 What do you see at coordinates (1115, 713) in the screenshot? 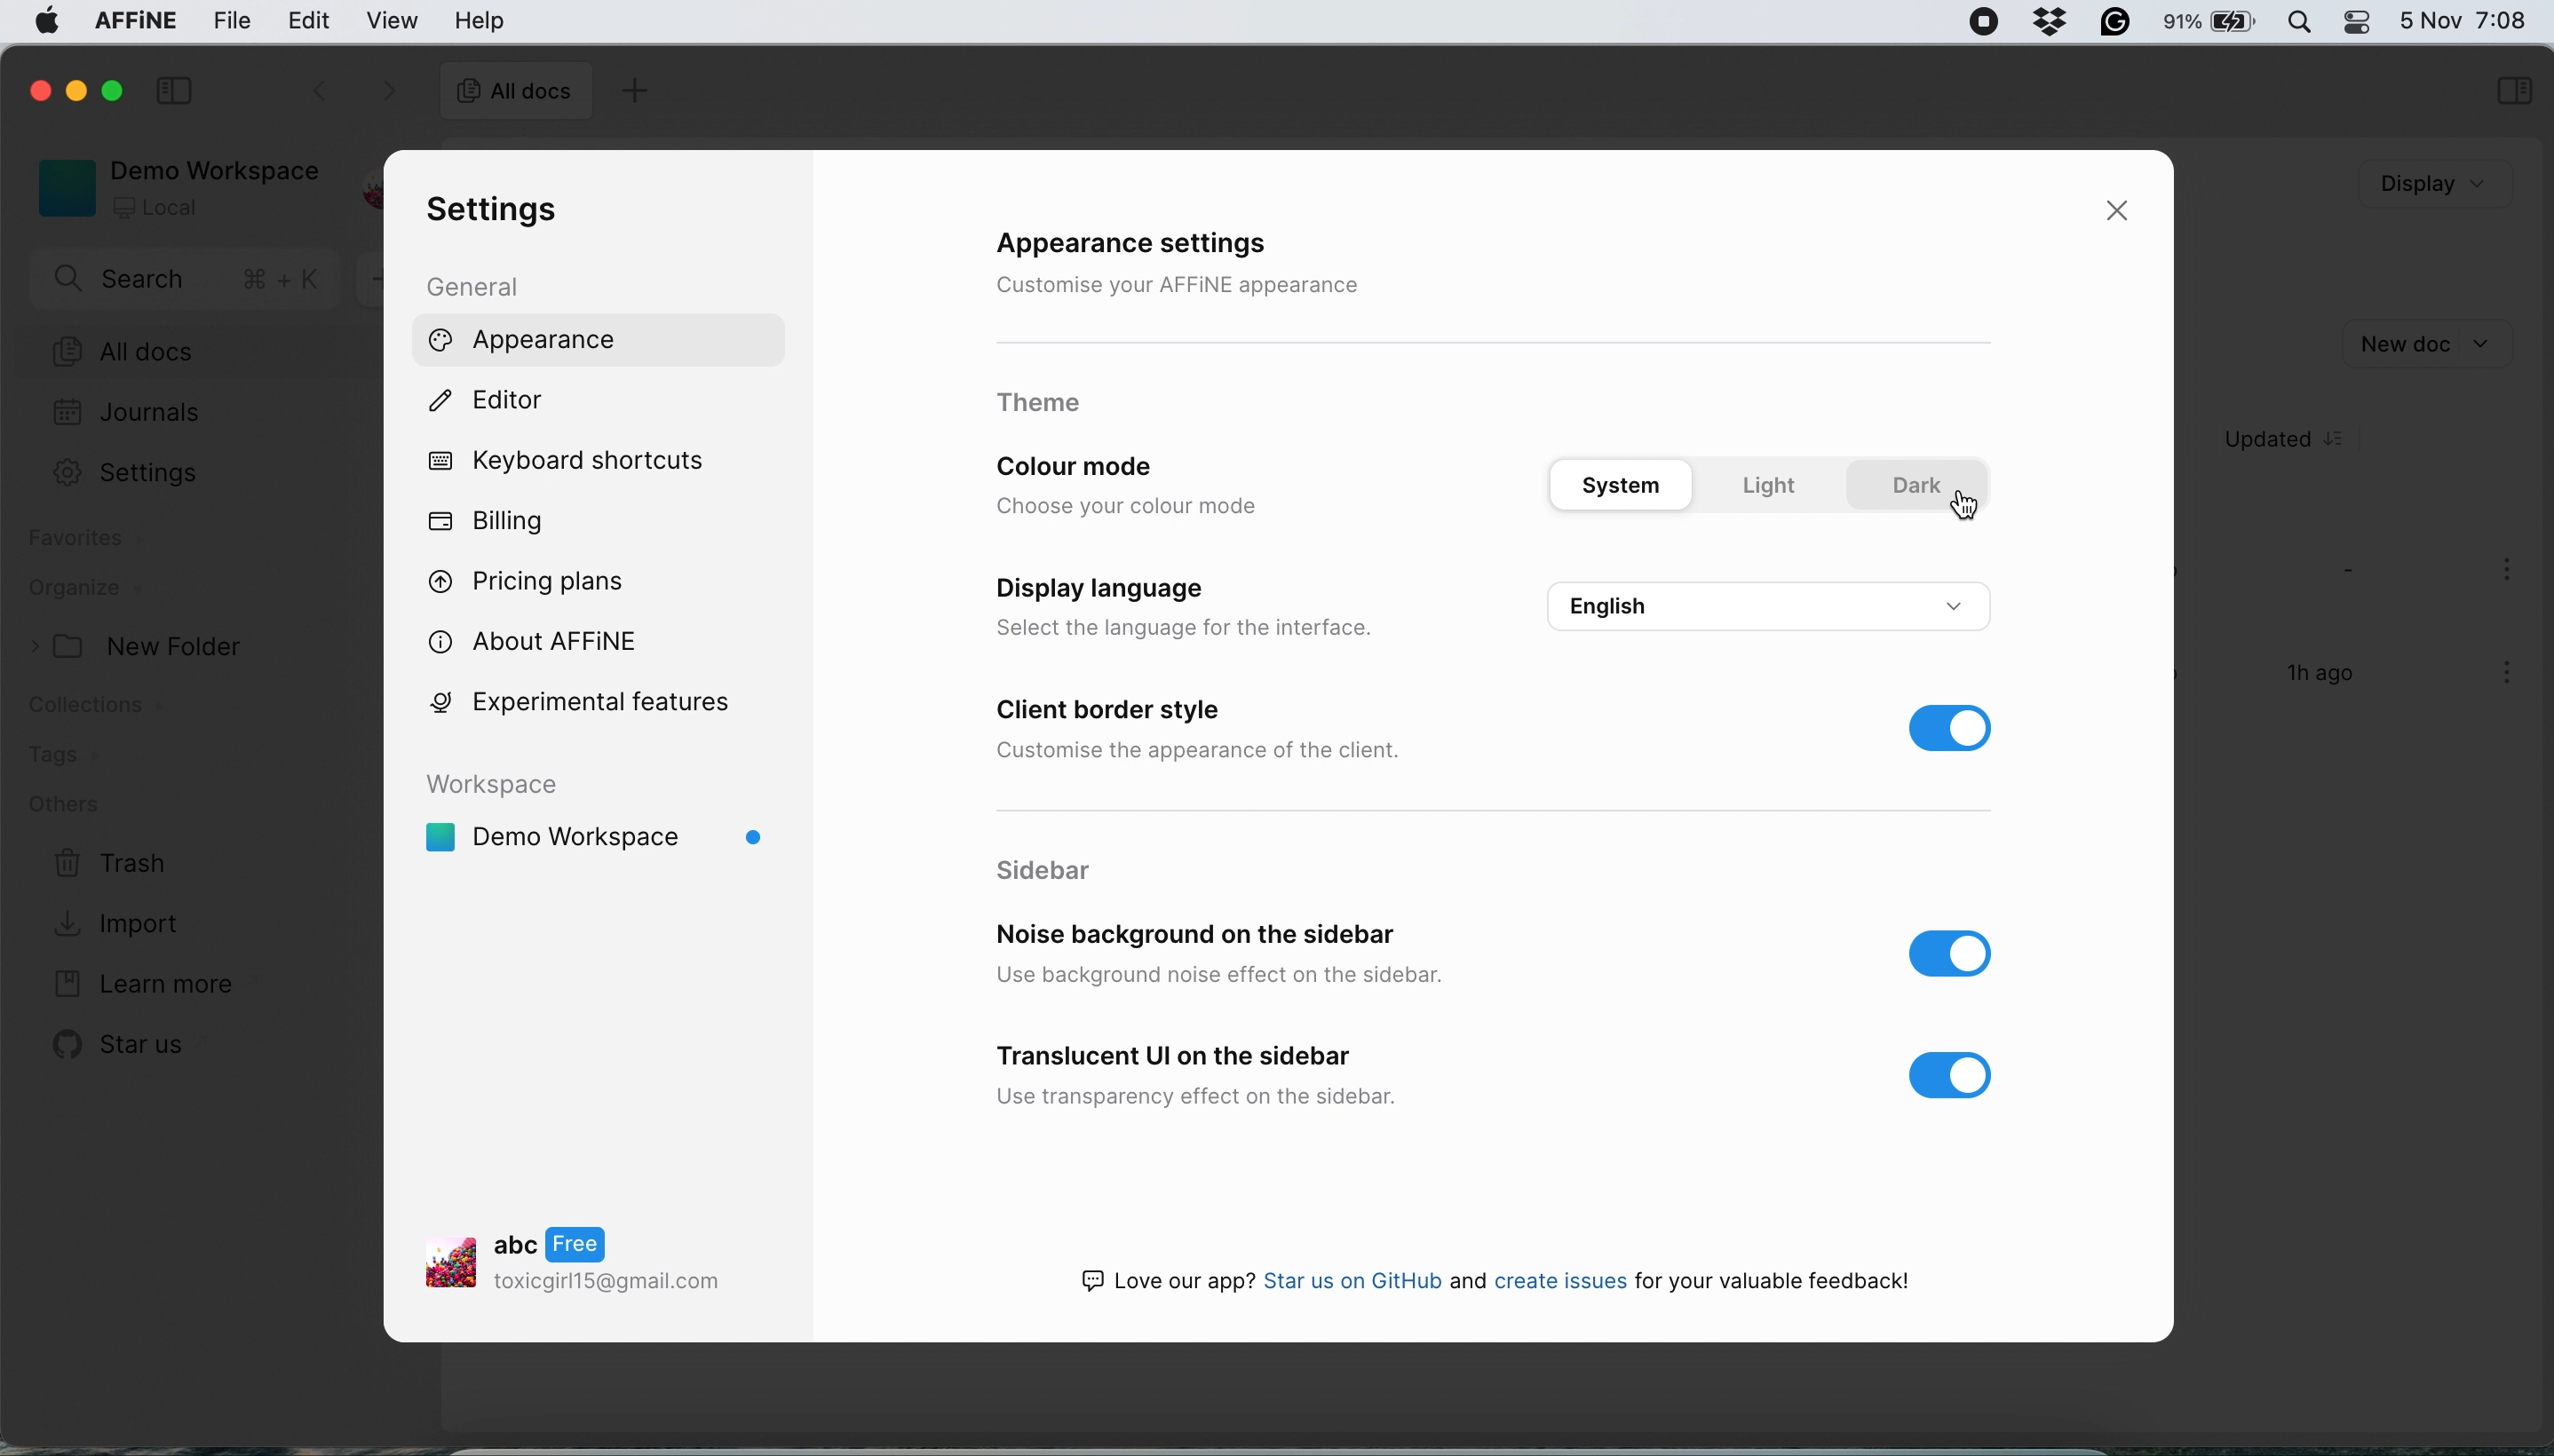
I see `client border style` at bounding box center [1115, 713].